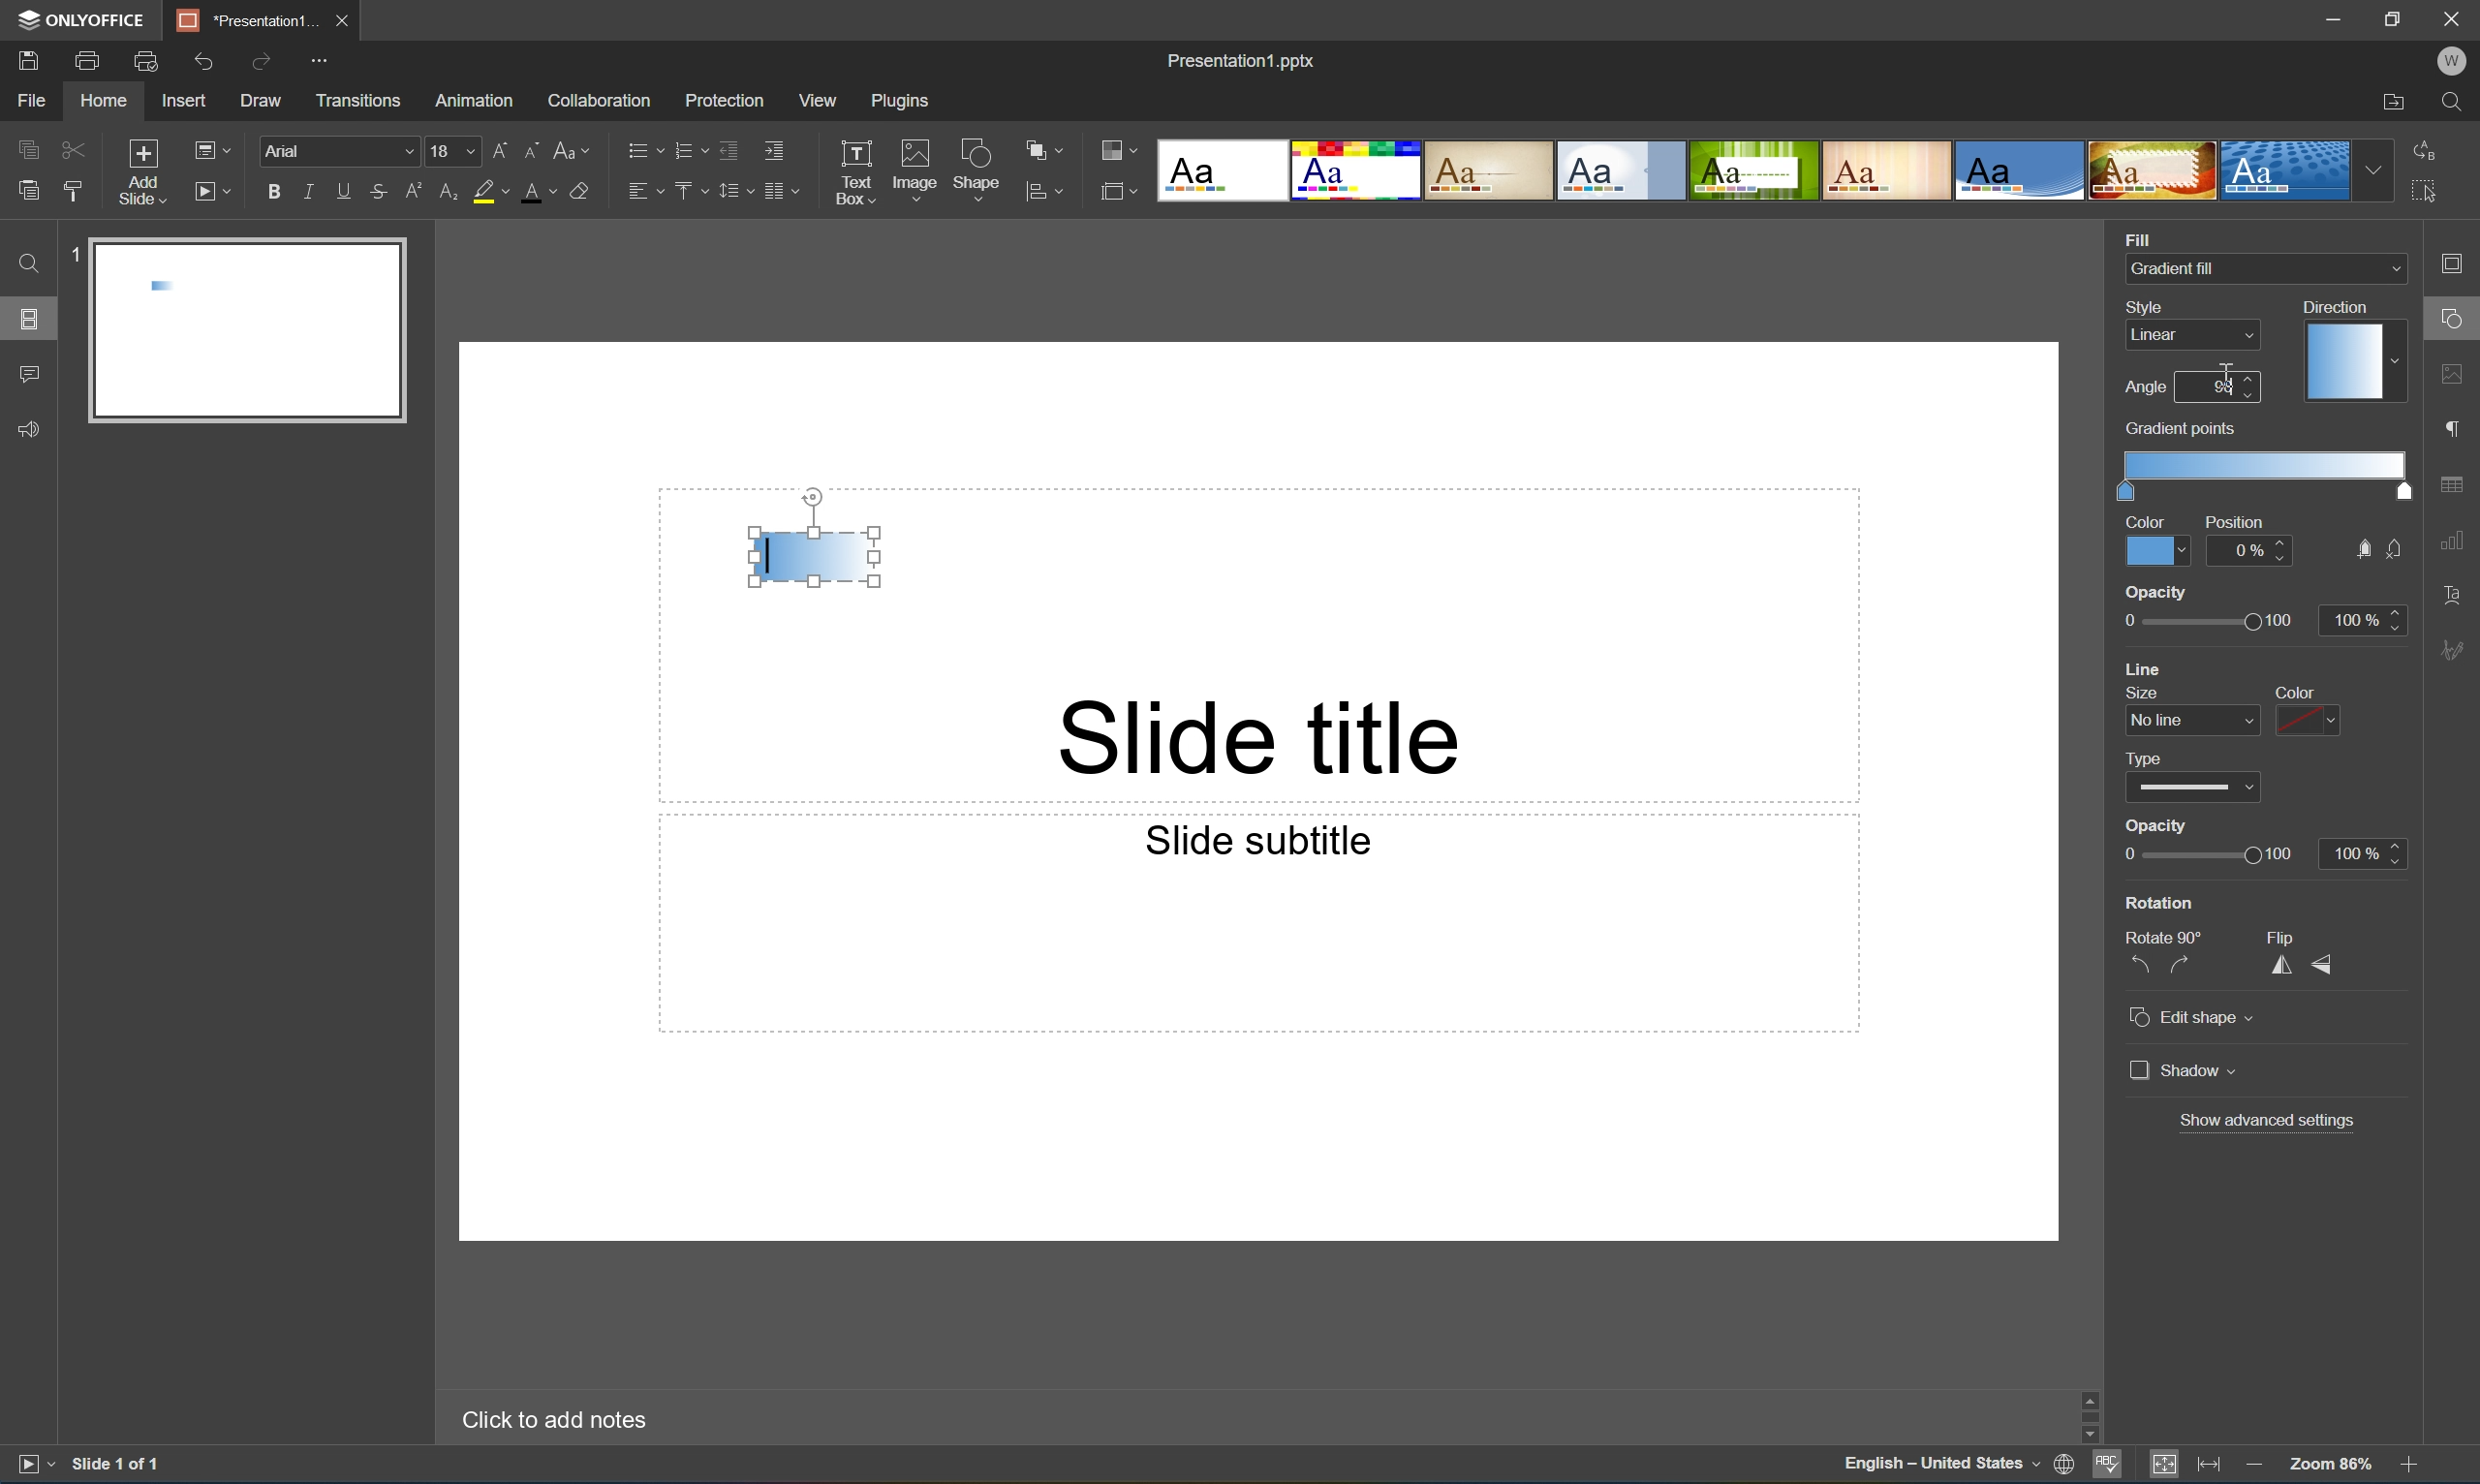 The image size is (2480, 1484). I want to click on Flip vertically, so click(2325, 966).